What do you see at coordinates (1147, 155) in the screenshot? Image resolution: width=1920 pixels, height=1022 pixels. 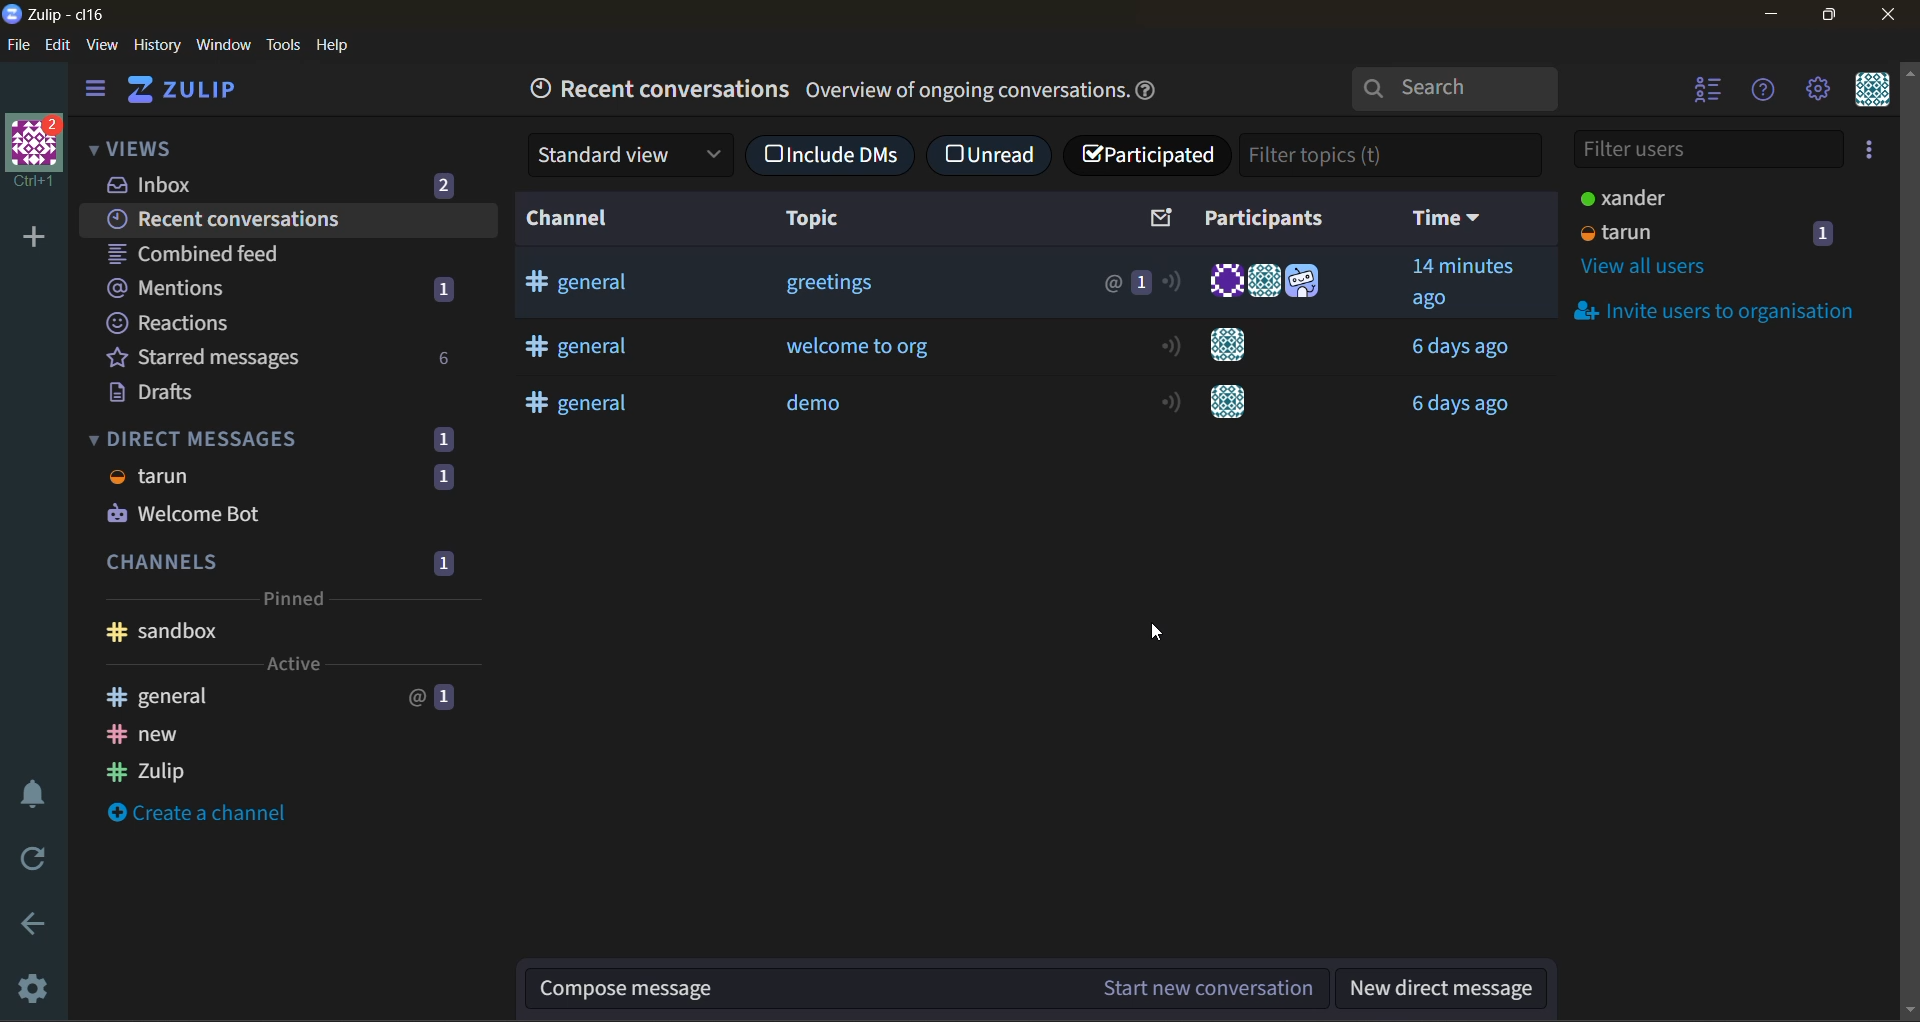 I see `checkbox ticked` at bounding box center [1147, 155].